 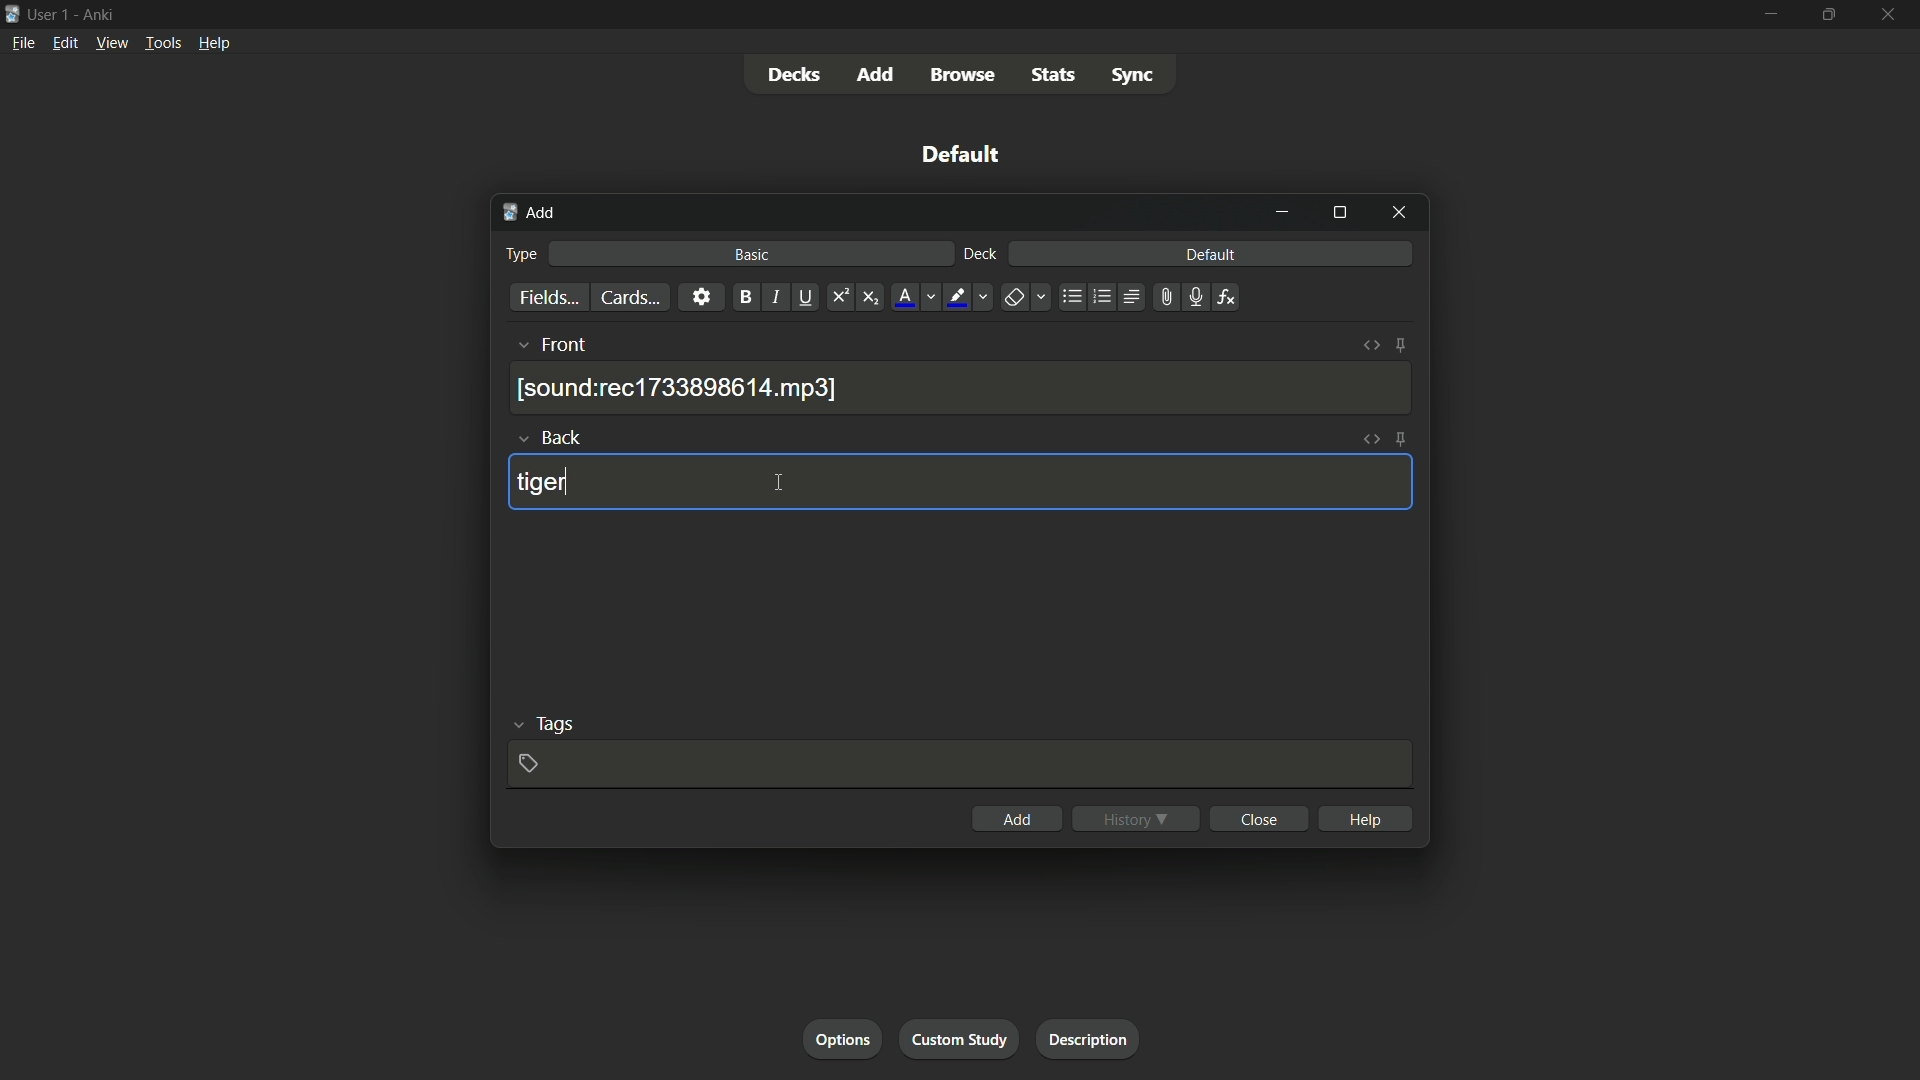 What do you see at coordinates (742, 297) in the screenshot?
I see `bold` at bounding box center [742, 297].